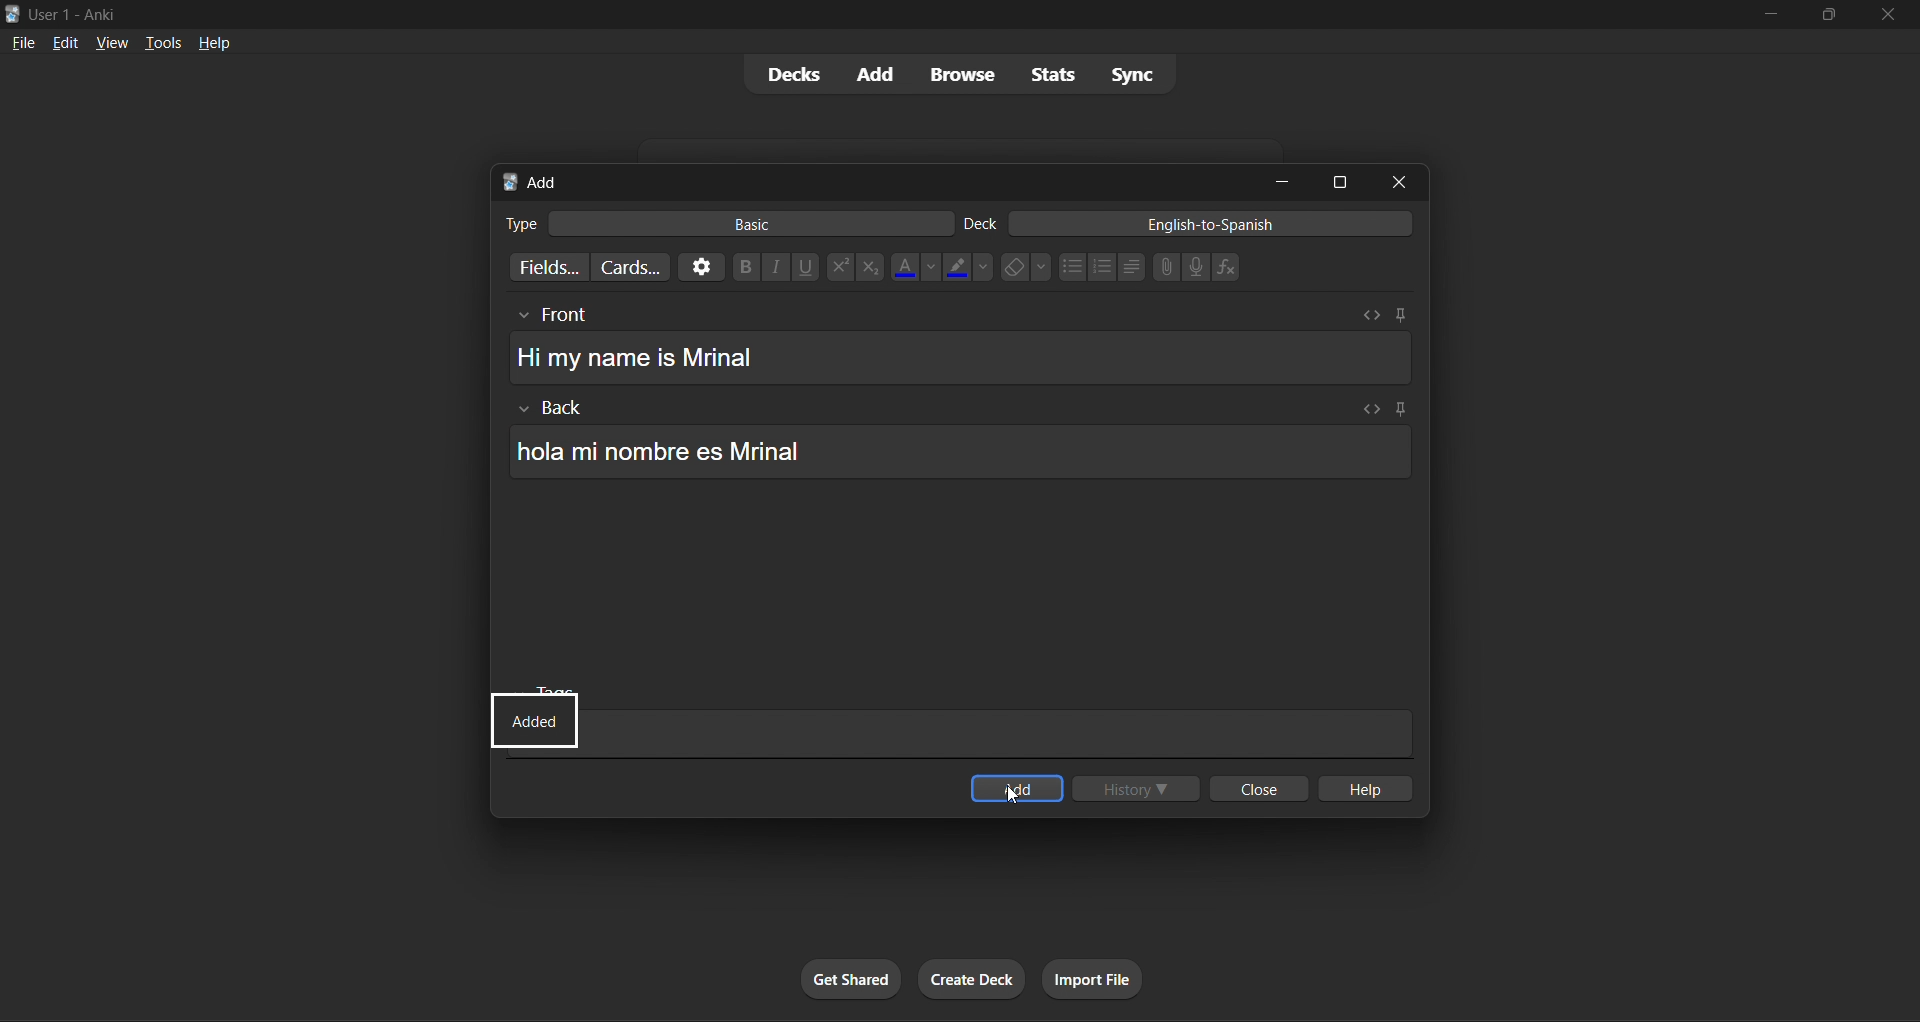 The width and height of the screenshot is (1920, 1022). I want to click on decks, so click(791, 74).